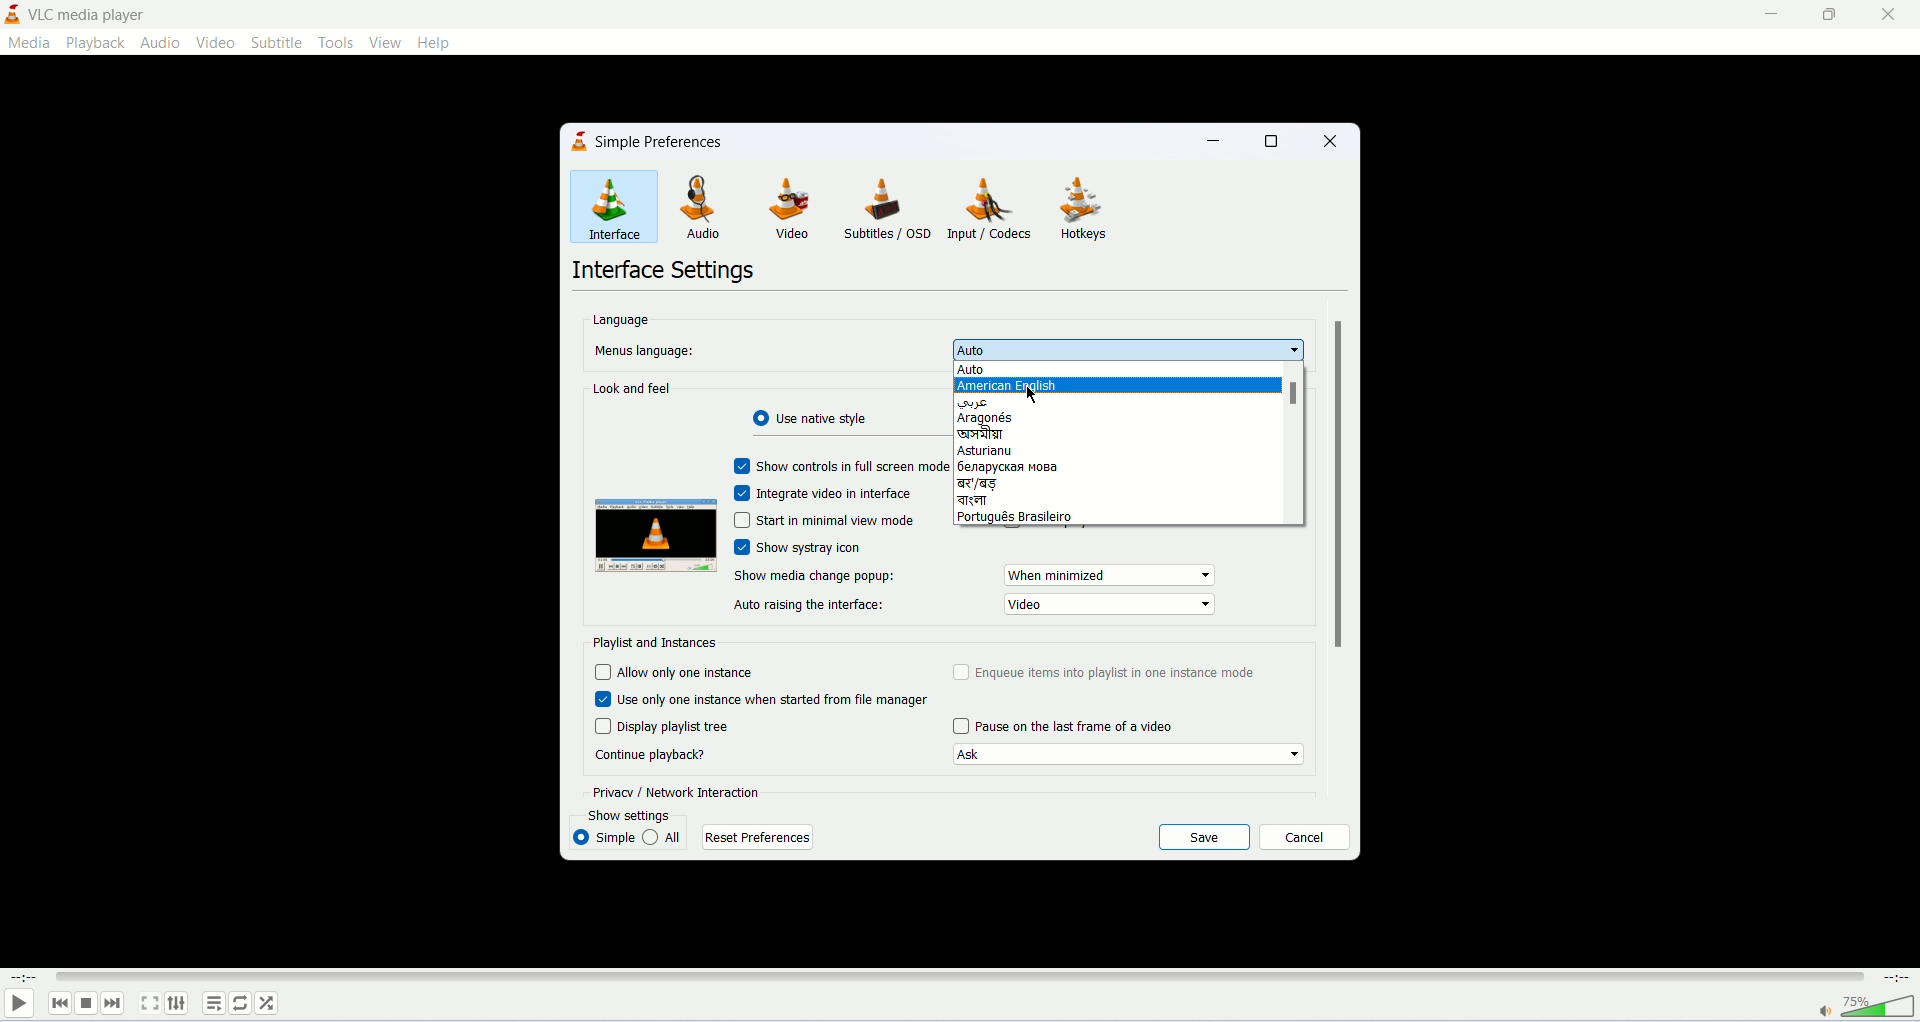 This screenshot has height=1022, width=1920. Describe the element at coordinates (12, 14) in the screenshot. I see `application icon` at that location.